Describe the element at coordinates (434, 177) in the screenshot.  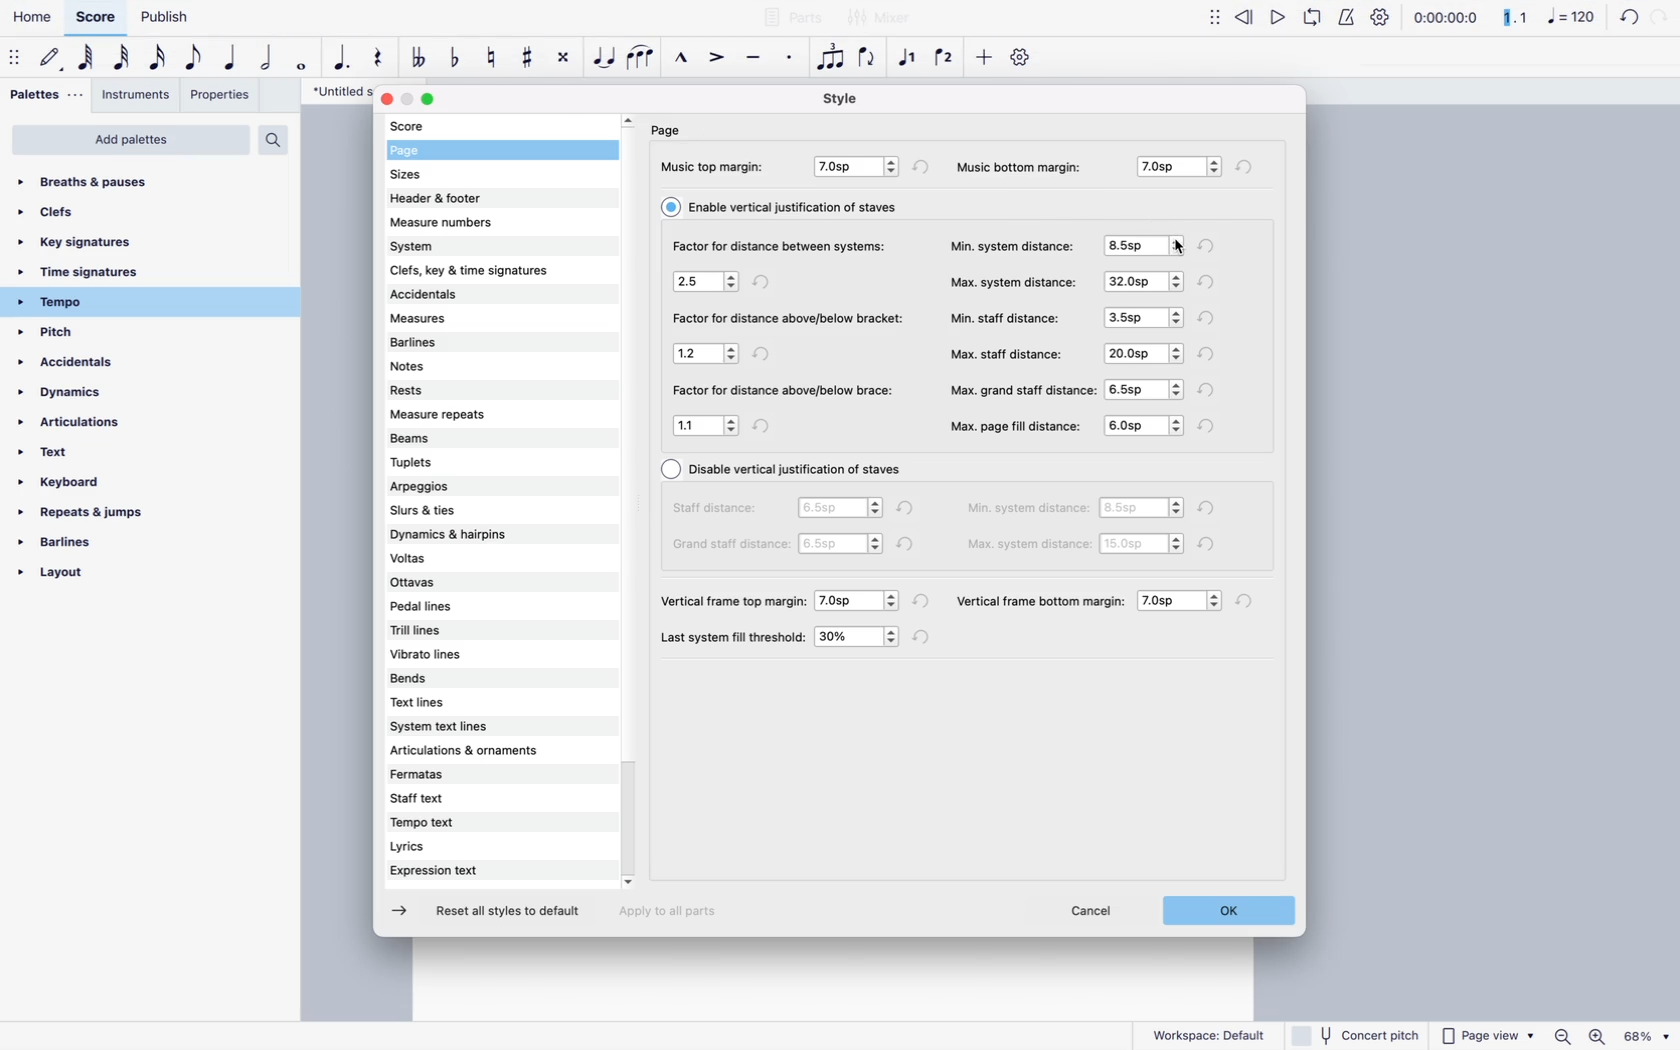
I see `sizes` at that location.